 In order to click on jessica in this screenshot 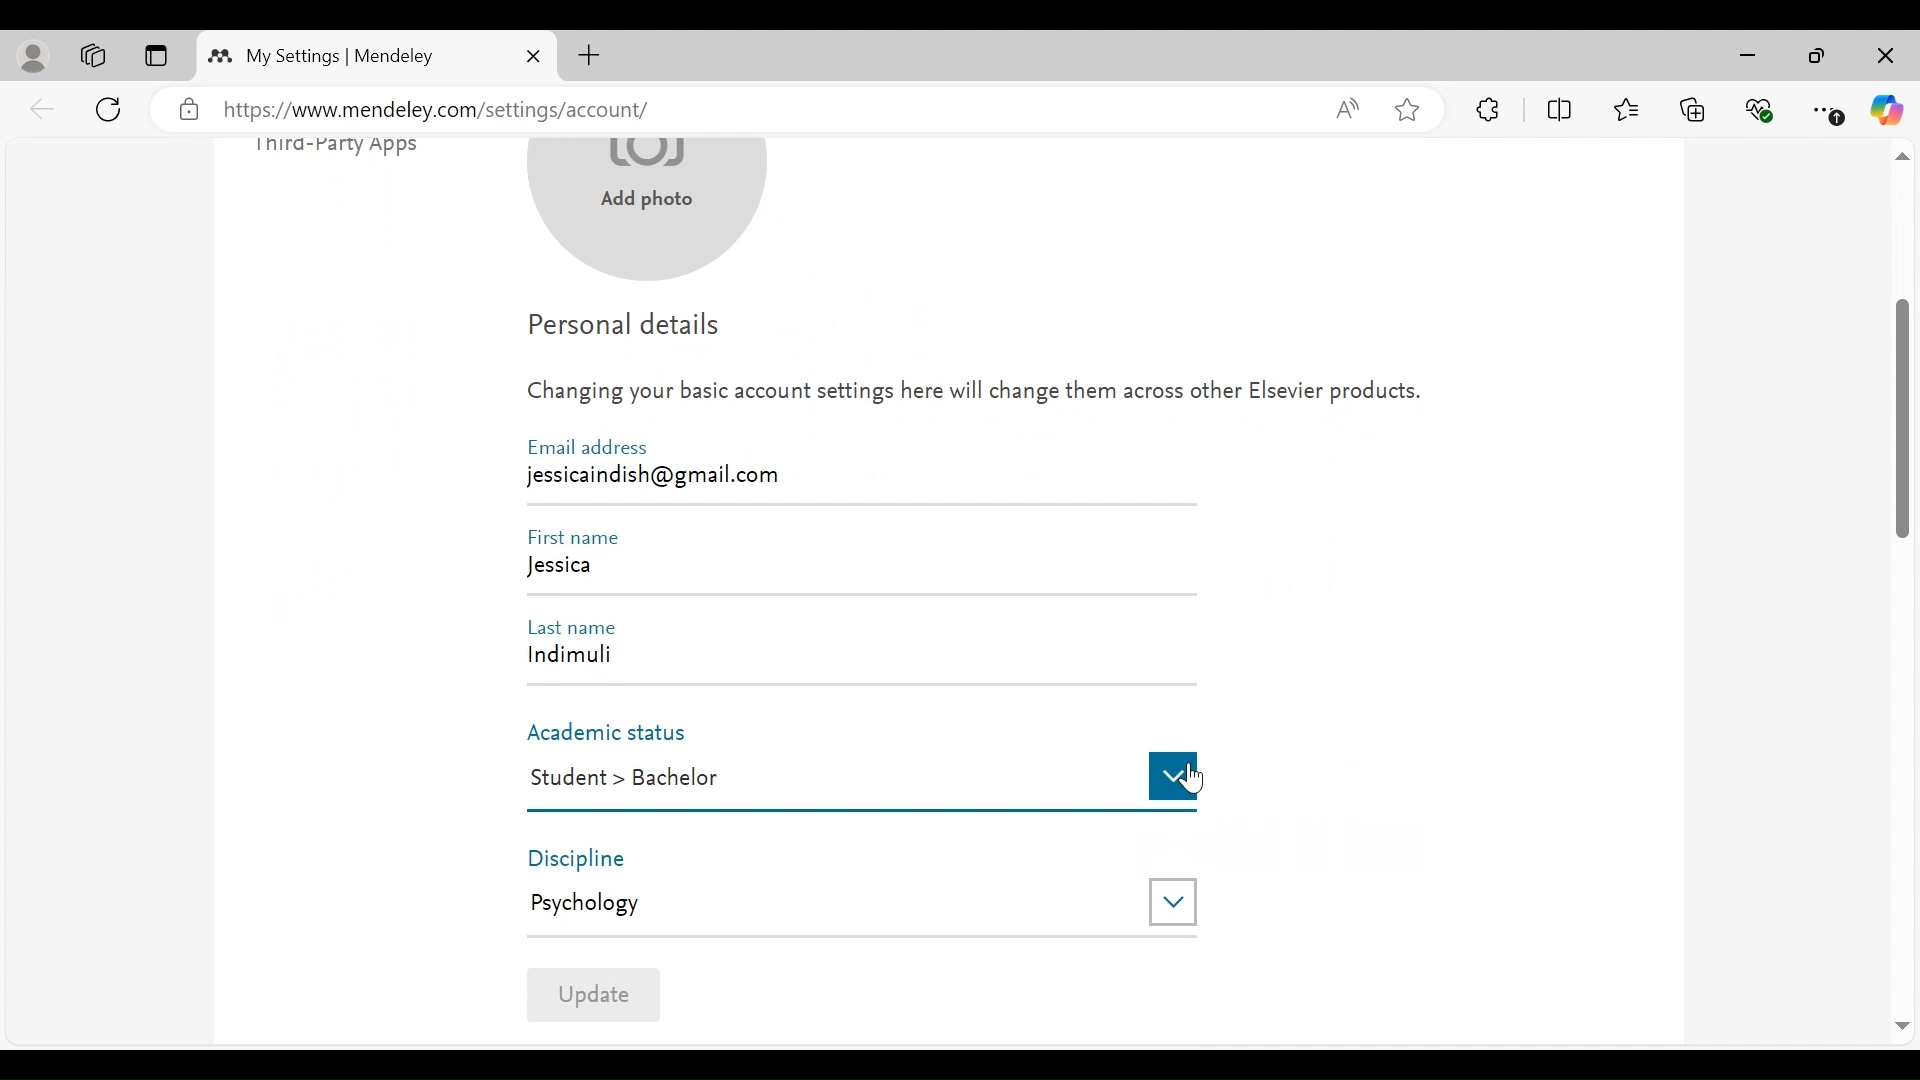, I will do `click(857, 570)`.